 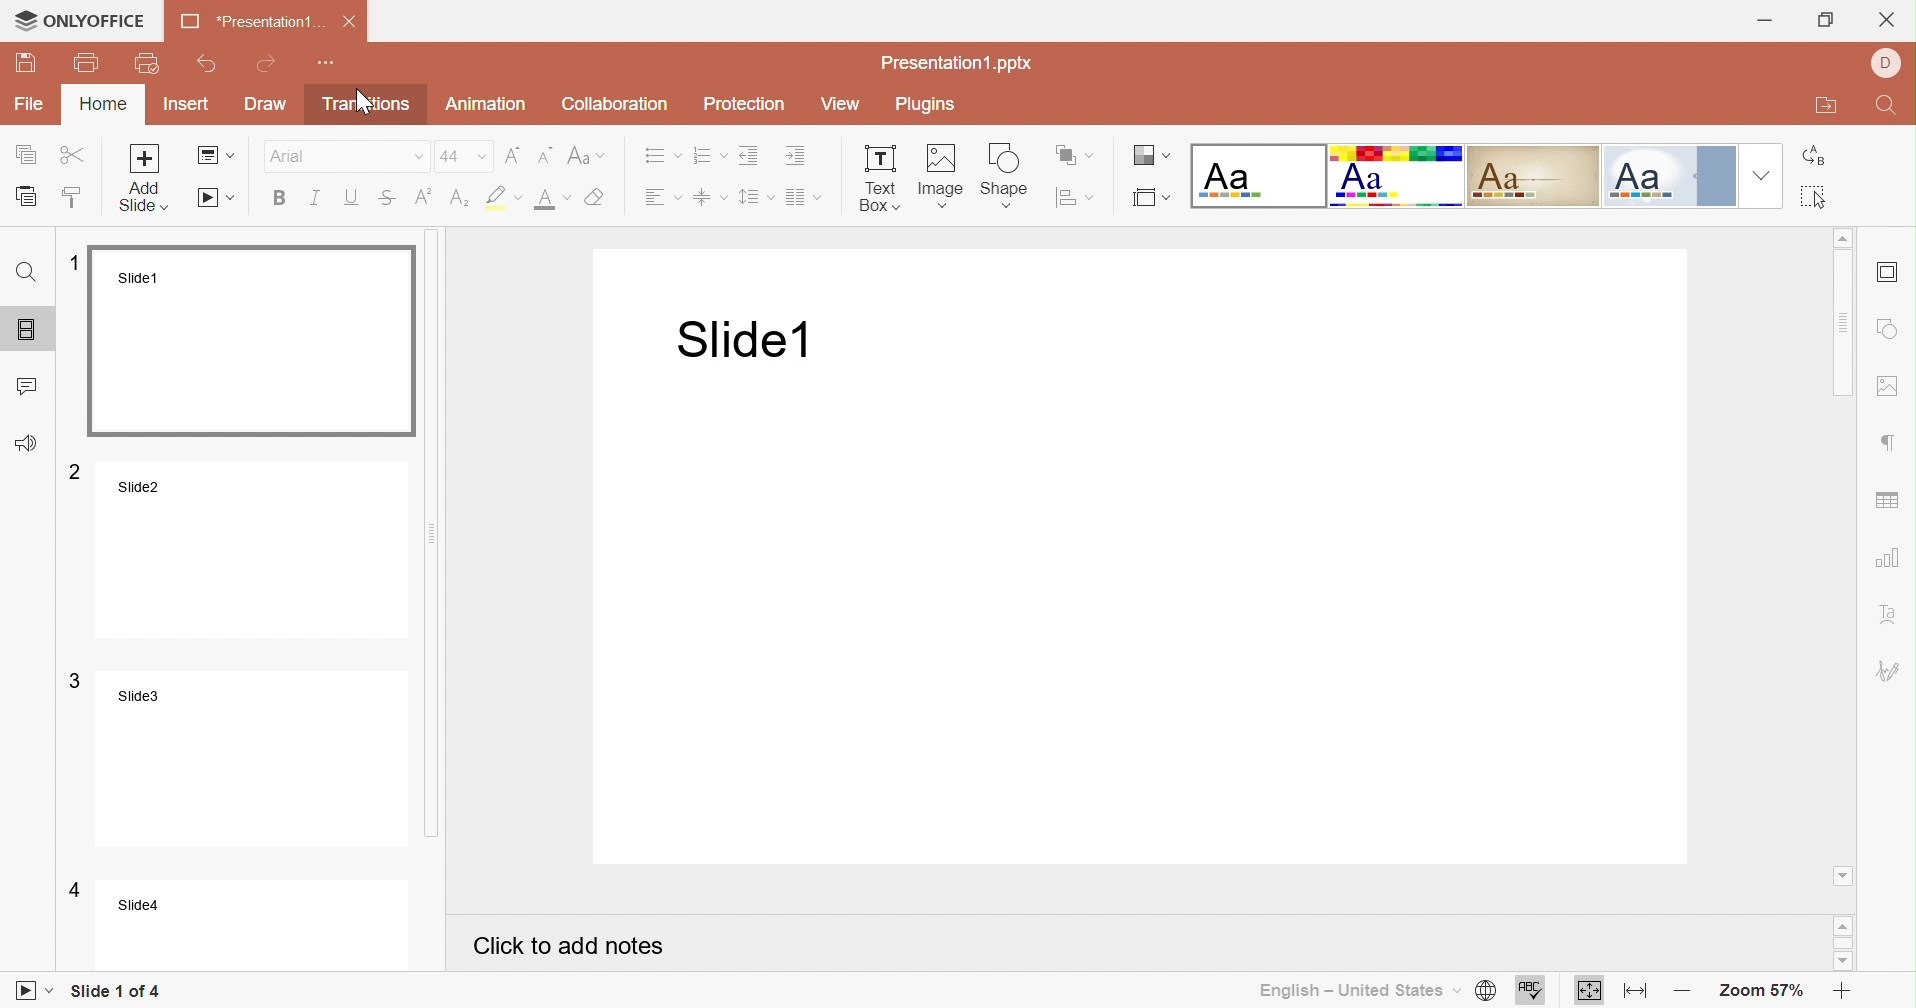 What do you see at coordinates (745, 106) in the screenshot?
I see `Protection` at bounding box center [745, 106].